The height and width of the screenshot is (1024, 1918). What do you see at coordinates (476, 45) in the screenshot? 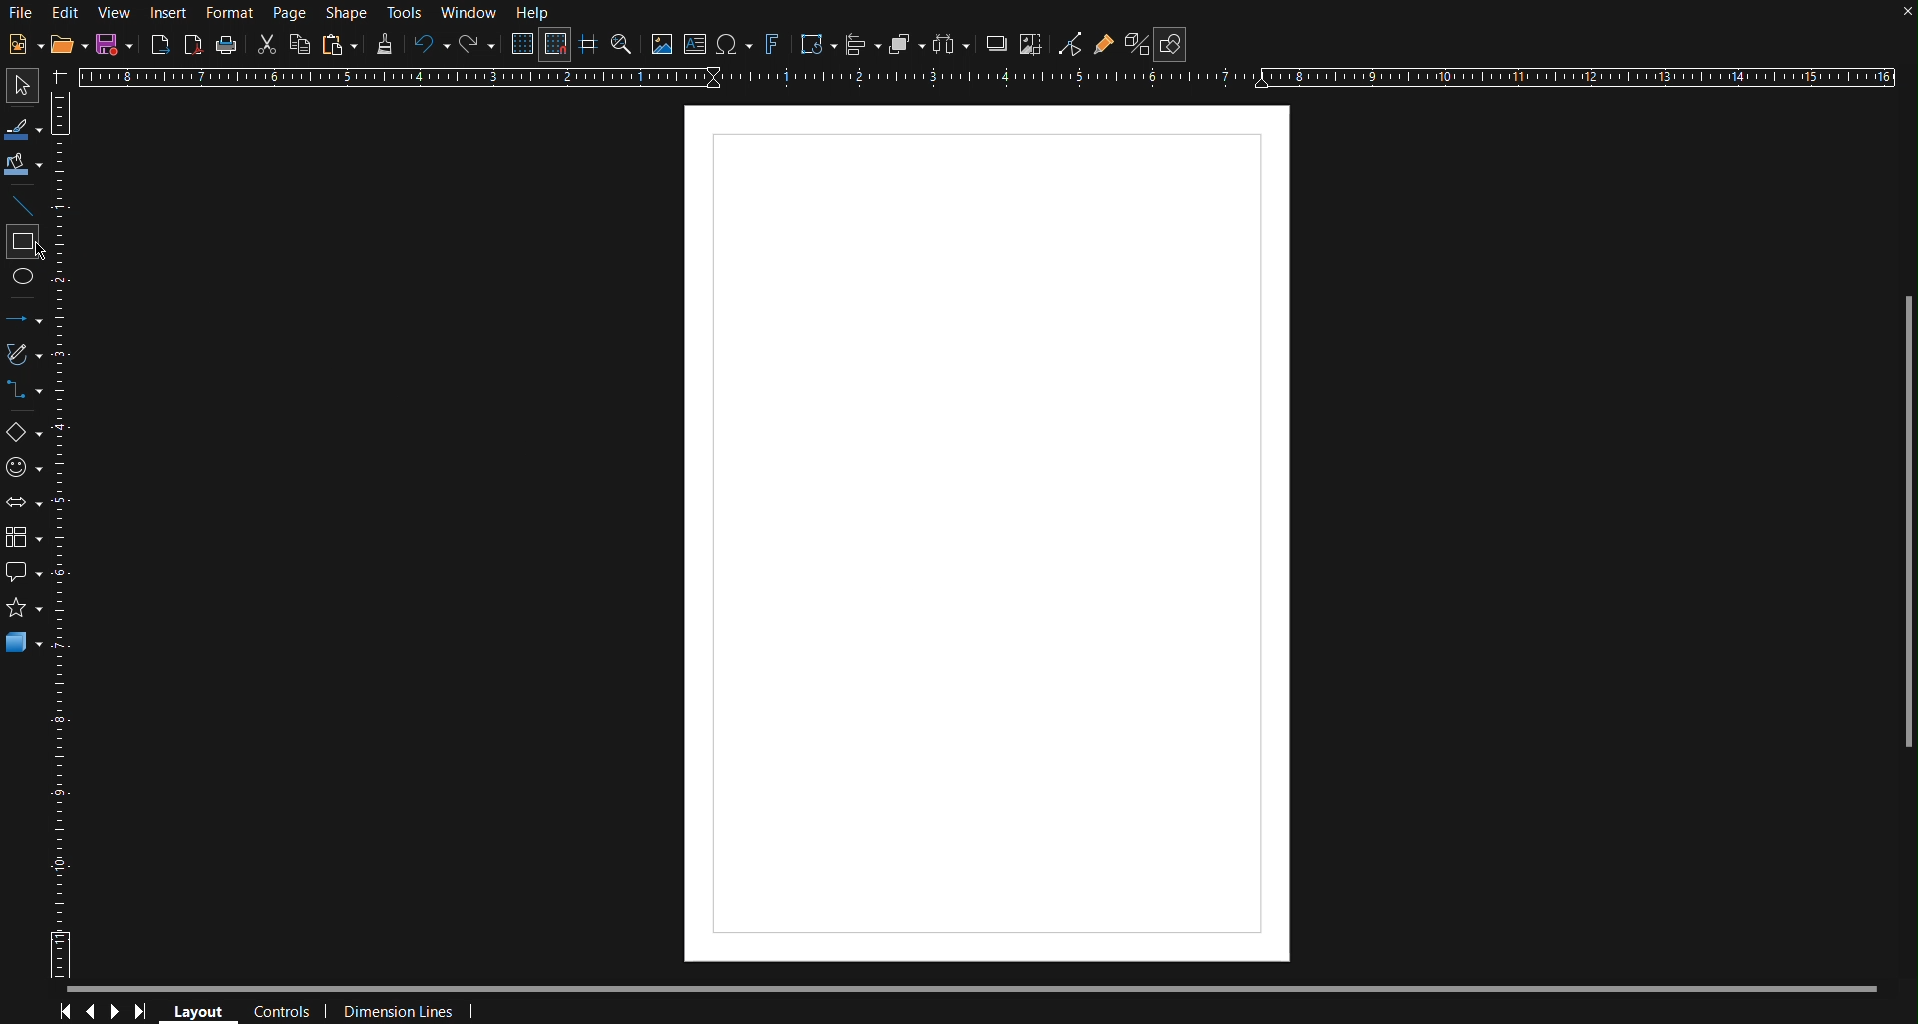
I see `Redo` at bounding box center [476, 45].